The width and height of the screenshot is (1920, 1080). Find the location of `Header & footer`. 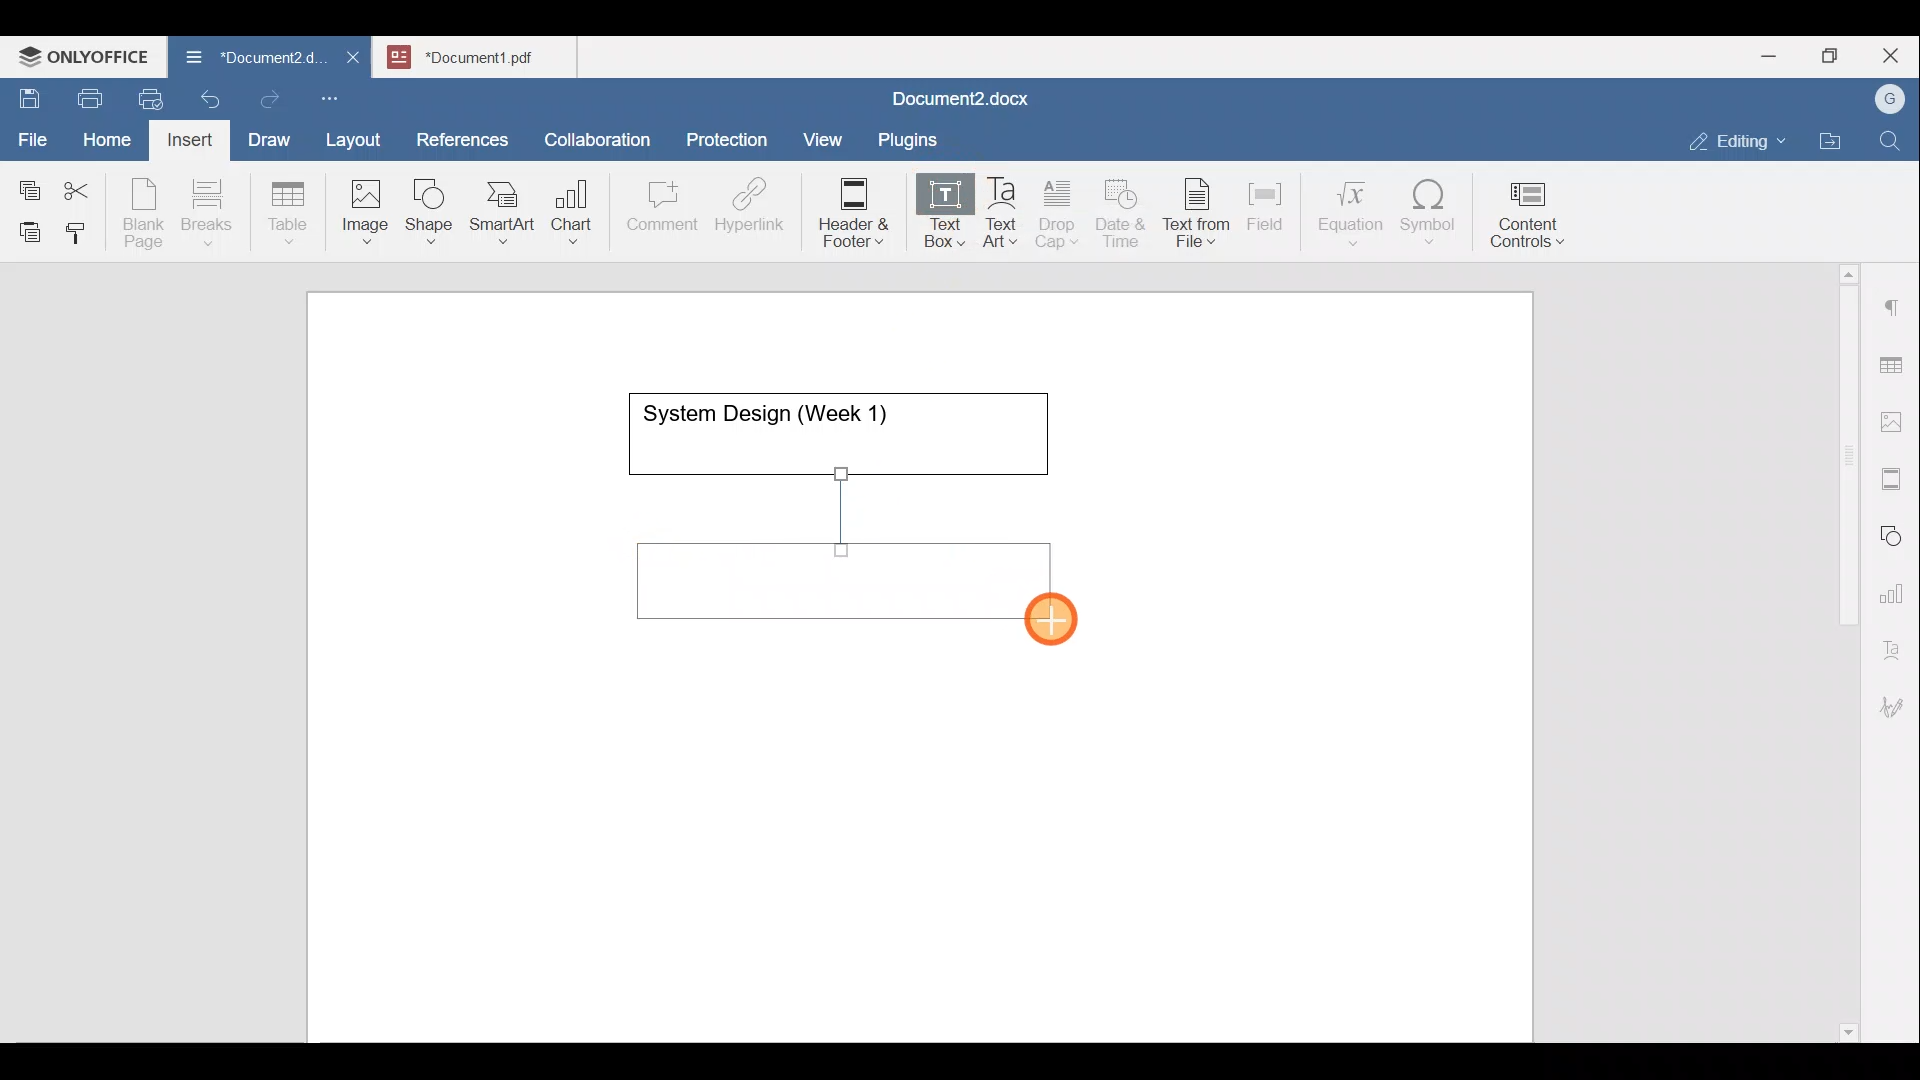

Header & footer is located at coordinates (847, 211).